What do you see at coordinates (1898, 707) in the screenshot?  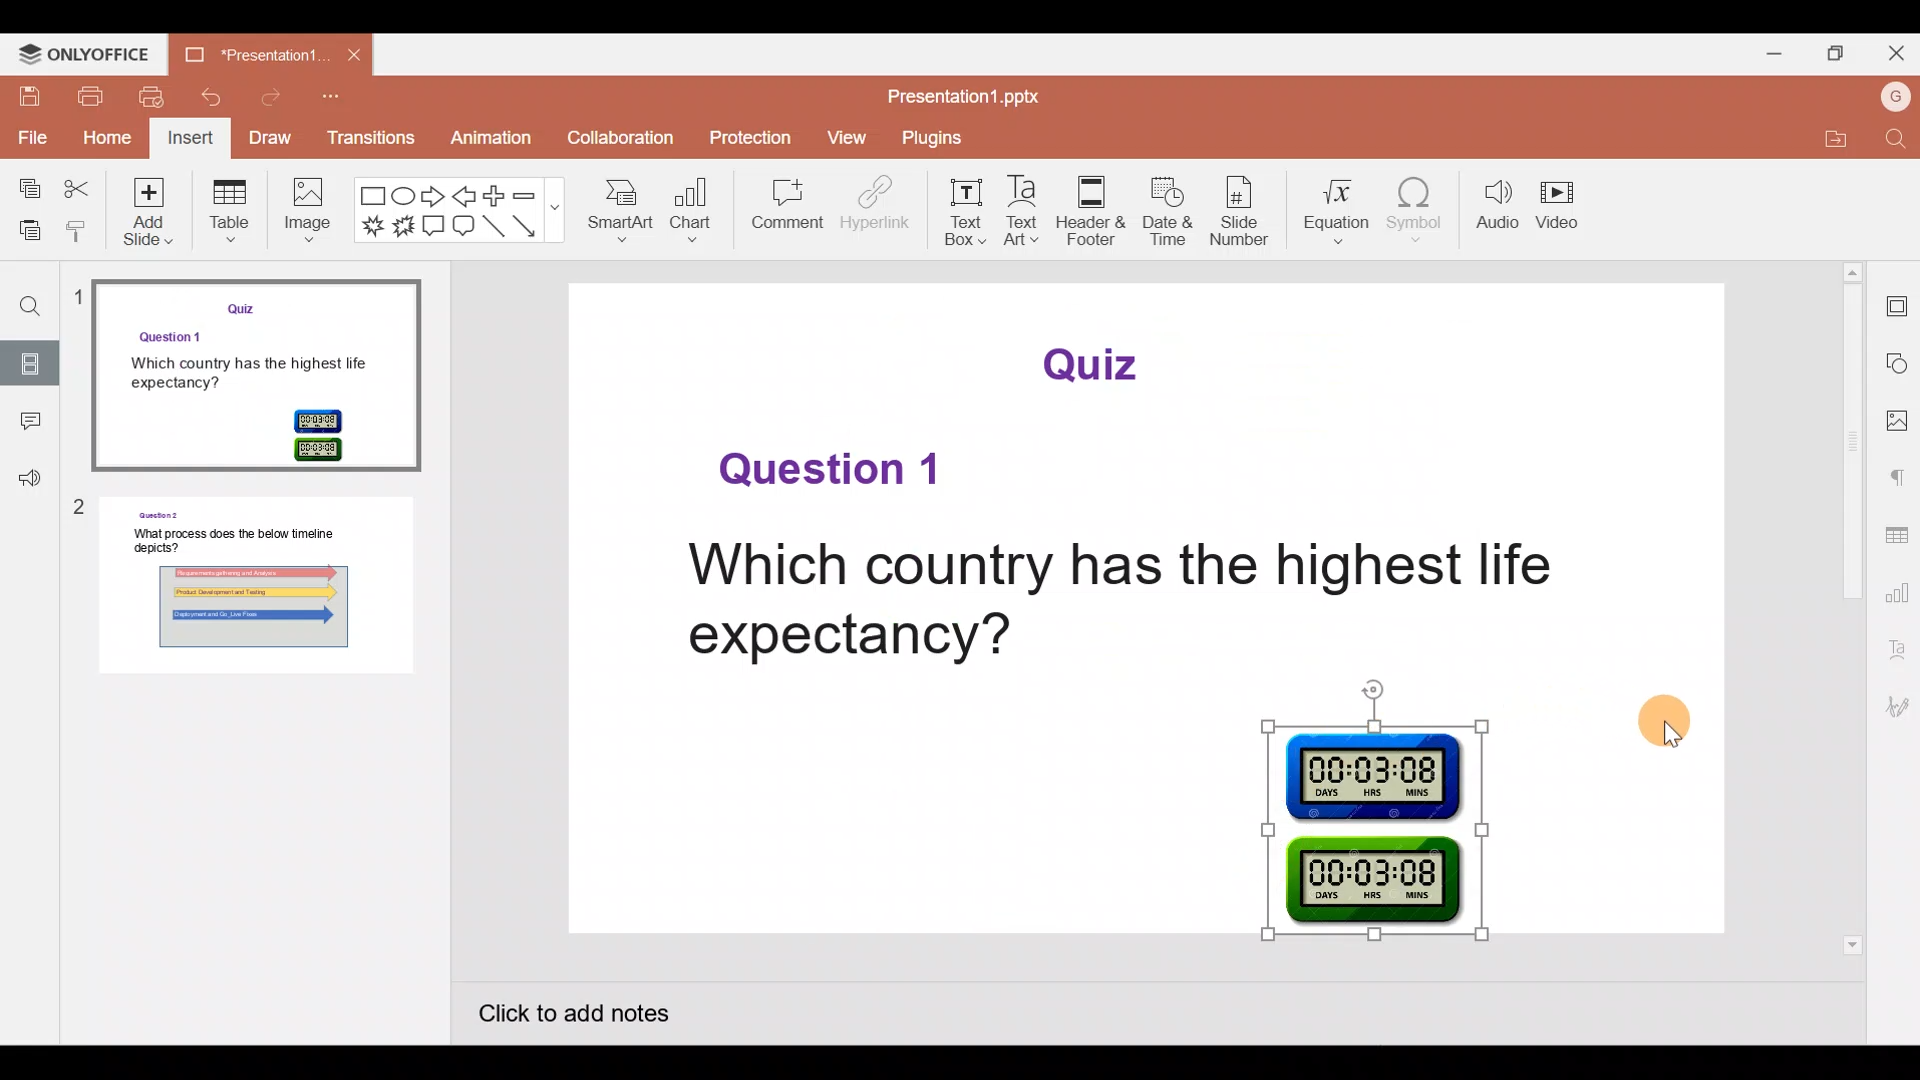 I see `Signature settings` at bounding box center [1898, 707].